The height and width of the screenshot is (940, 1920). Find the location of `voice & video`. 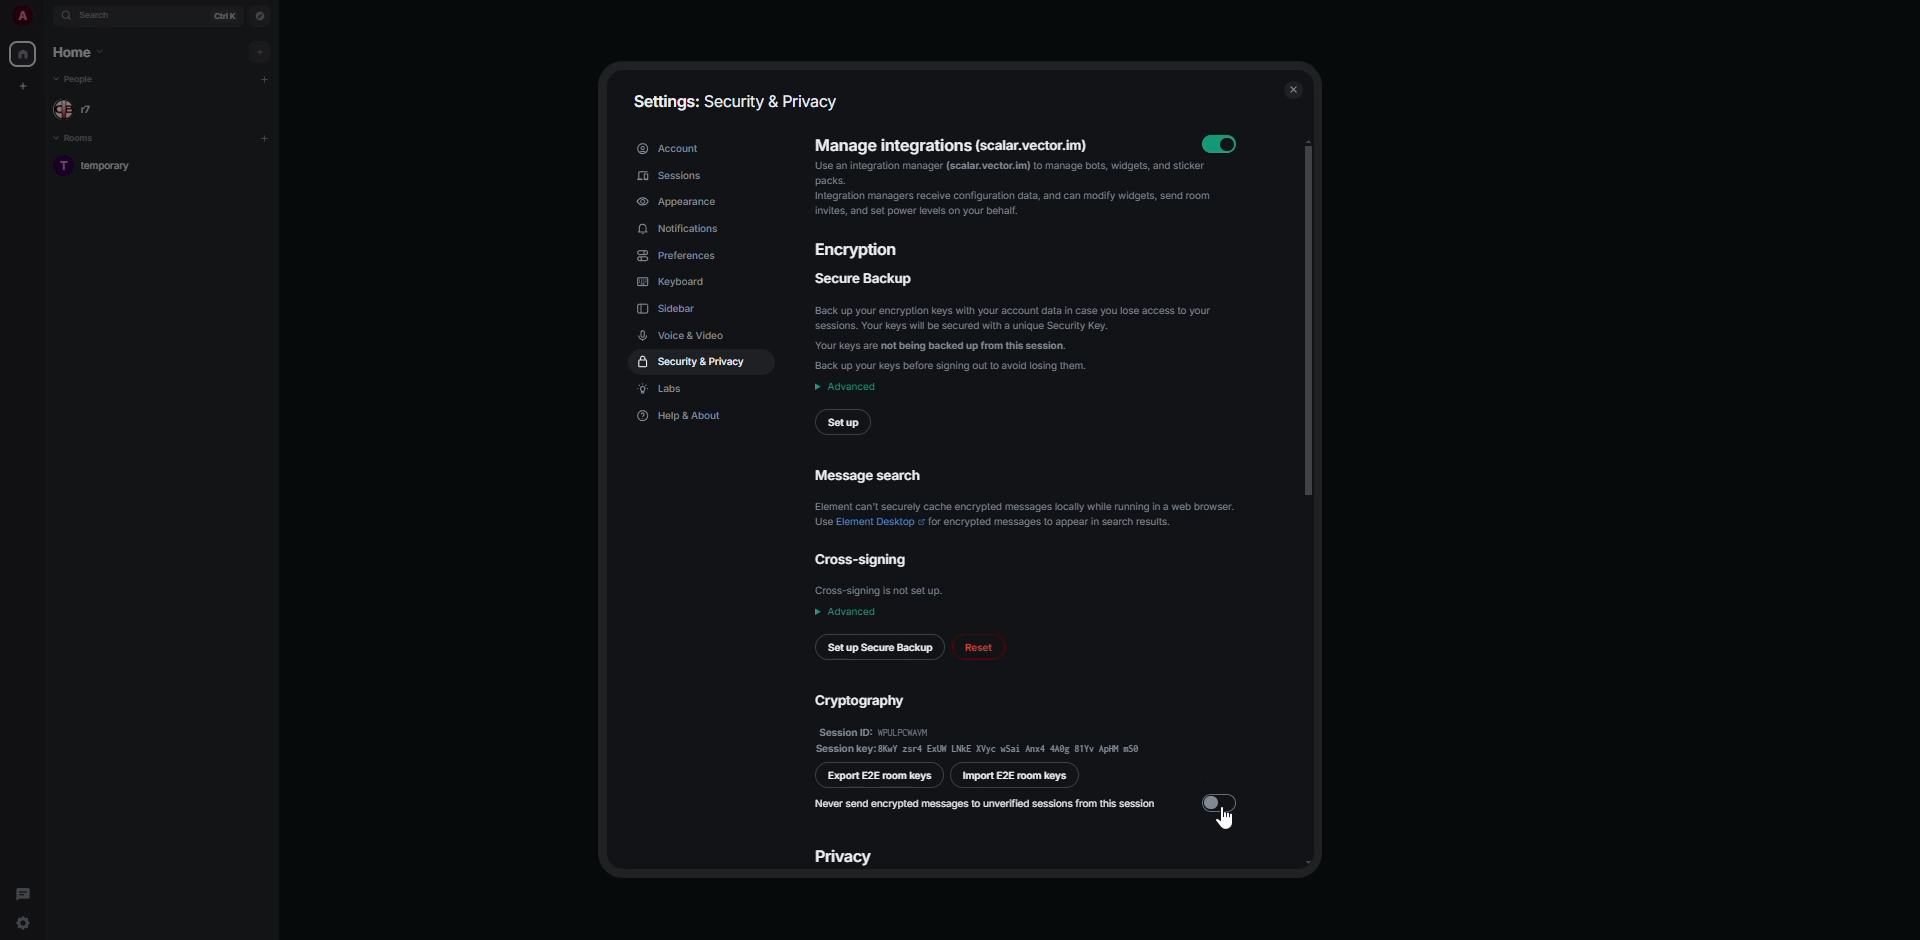

voice & video is located at coordinates (686, 334).